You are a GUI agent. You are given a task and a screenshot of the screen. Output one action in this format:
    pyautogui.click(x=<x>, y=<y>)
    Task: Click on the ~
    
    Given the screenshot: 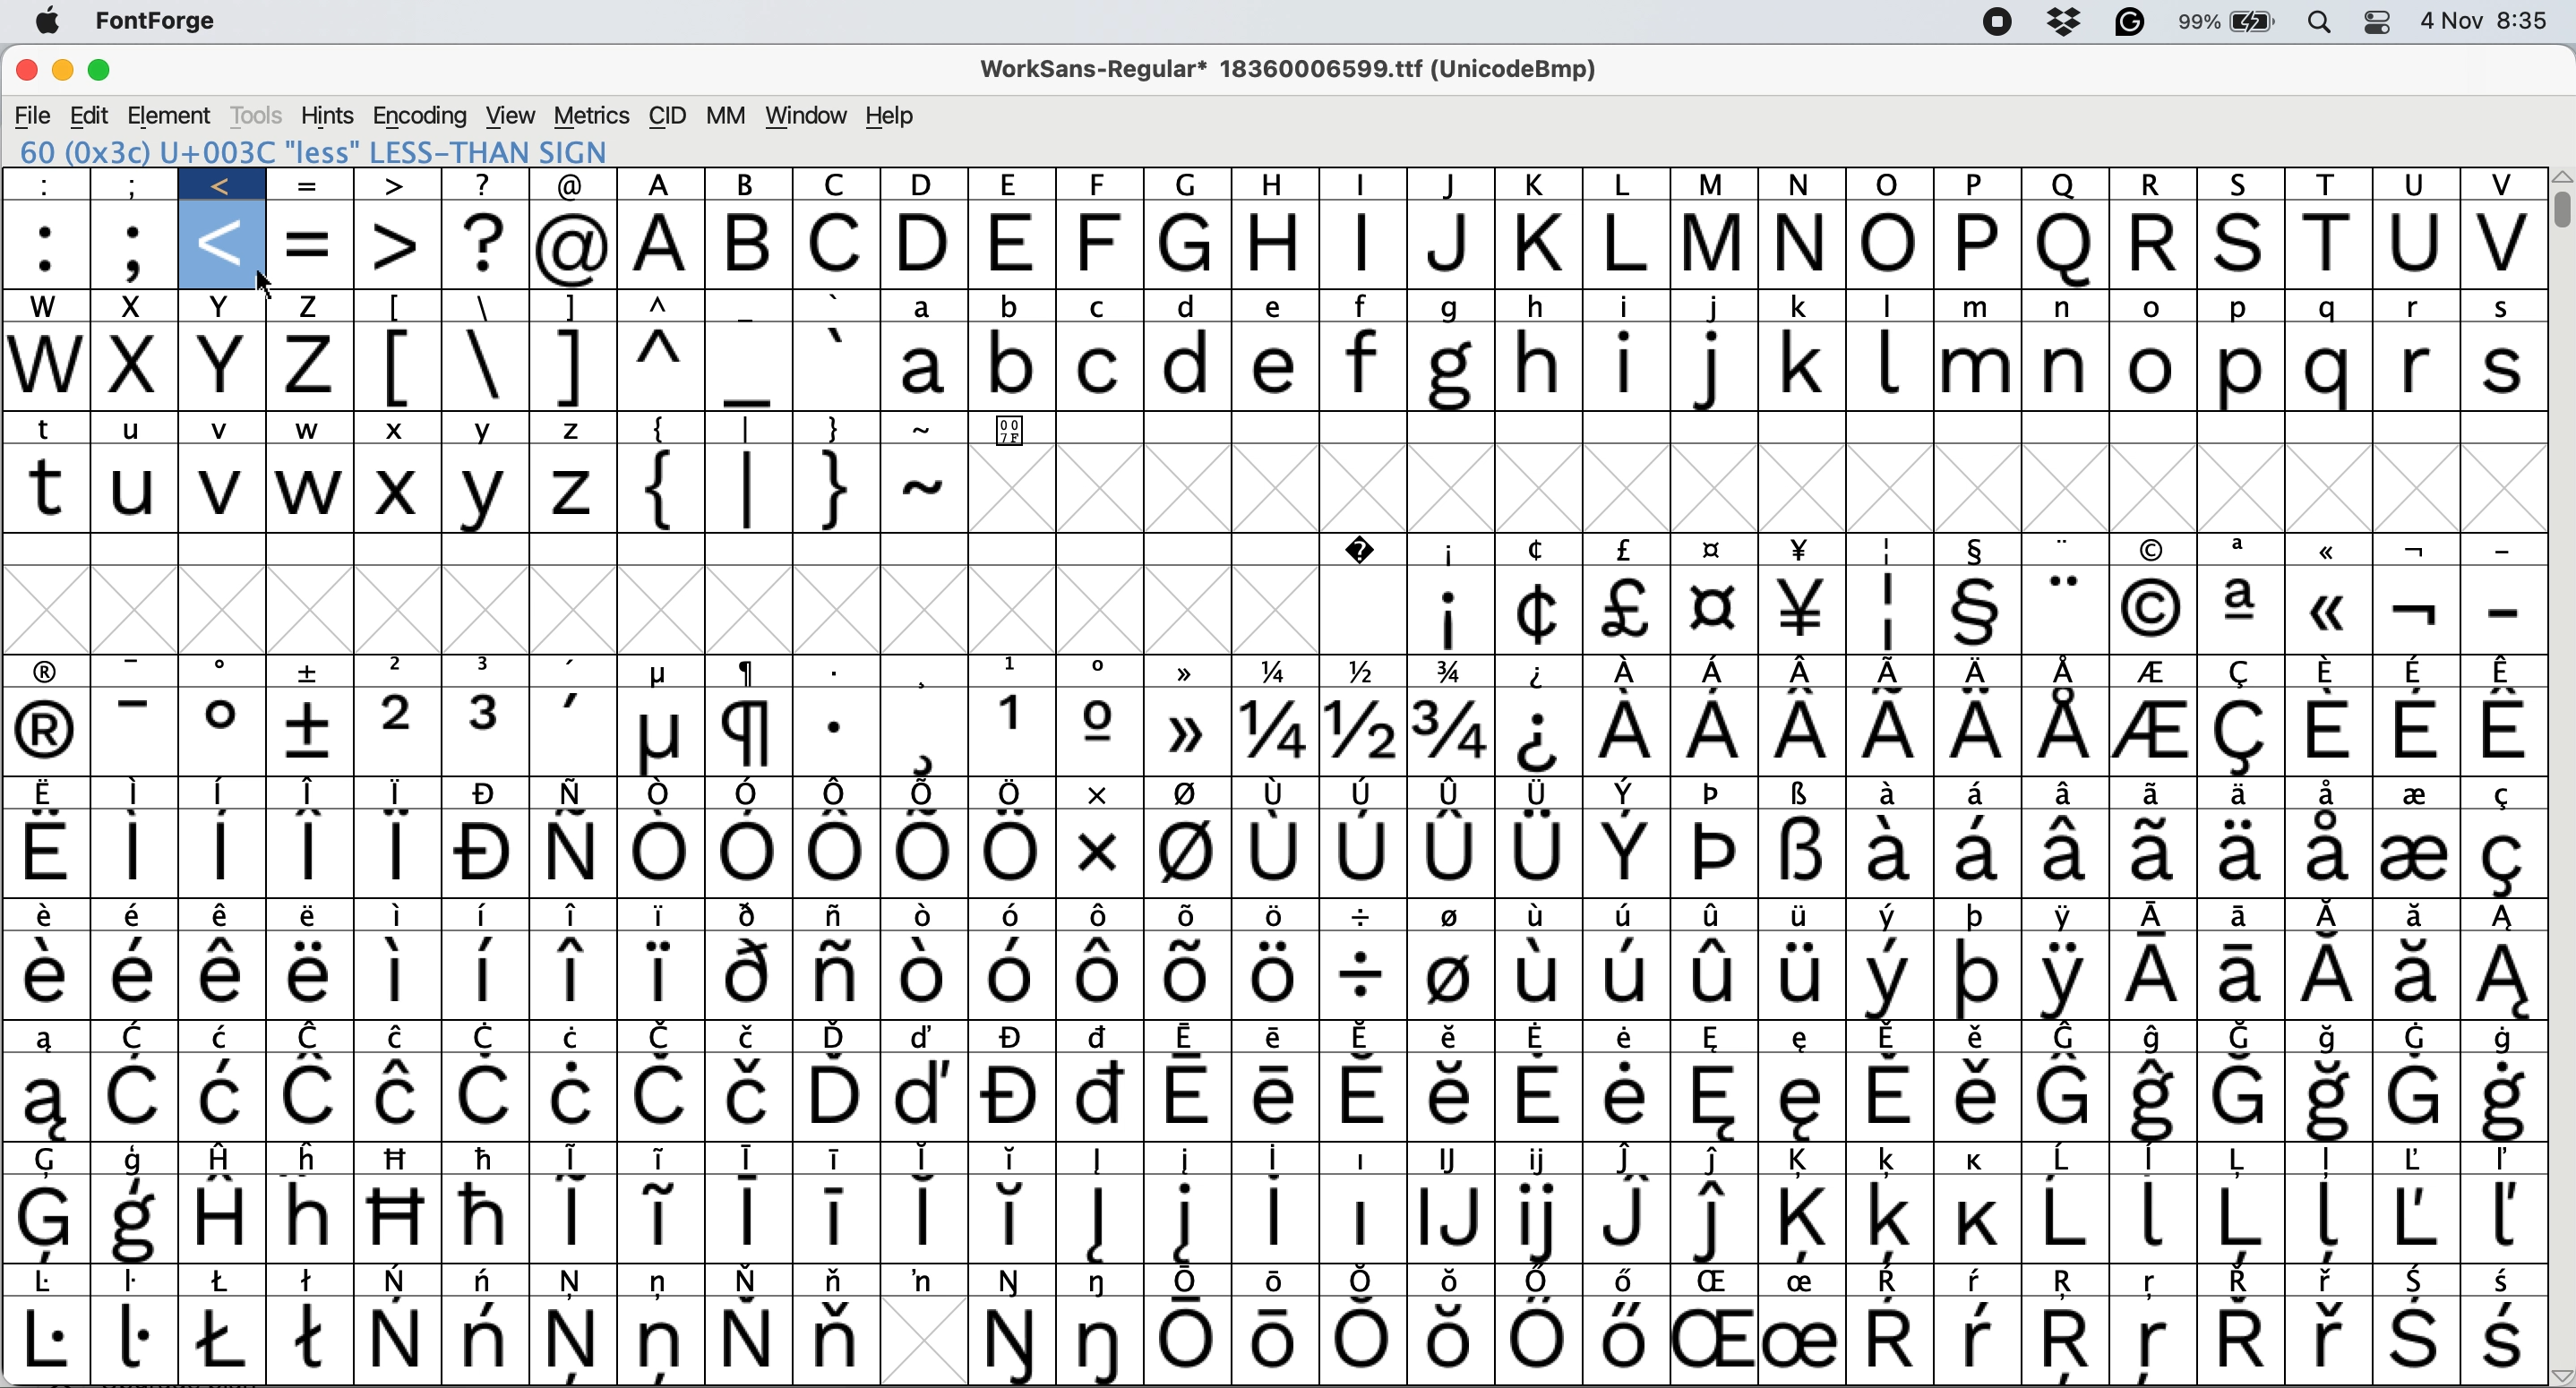 What is the action you would take?
    pyautogui.click(x=923, y=489)
    